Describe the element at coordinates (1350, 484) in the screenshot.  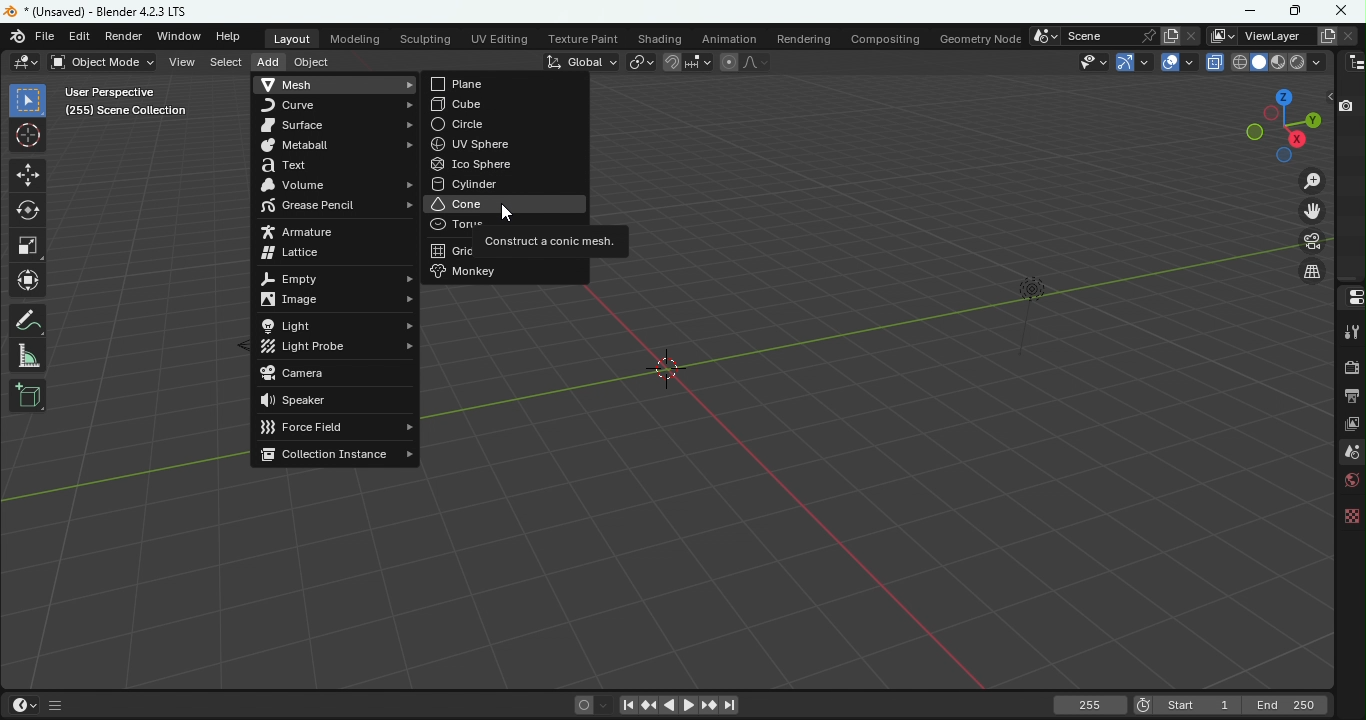
I see `World` at that location.